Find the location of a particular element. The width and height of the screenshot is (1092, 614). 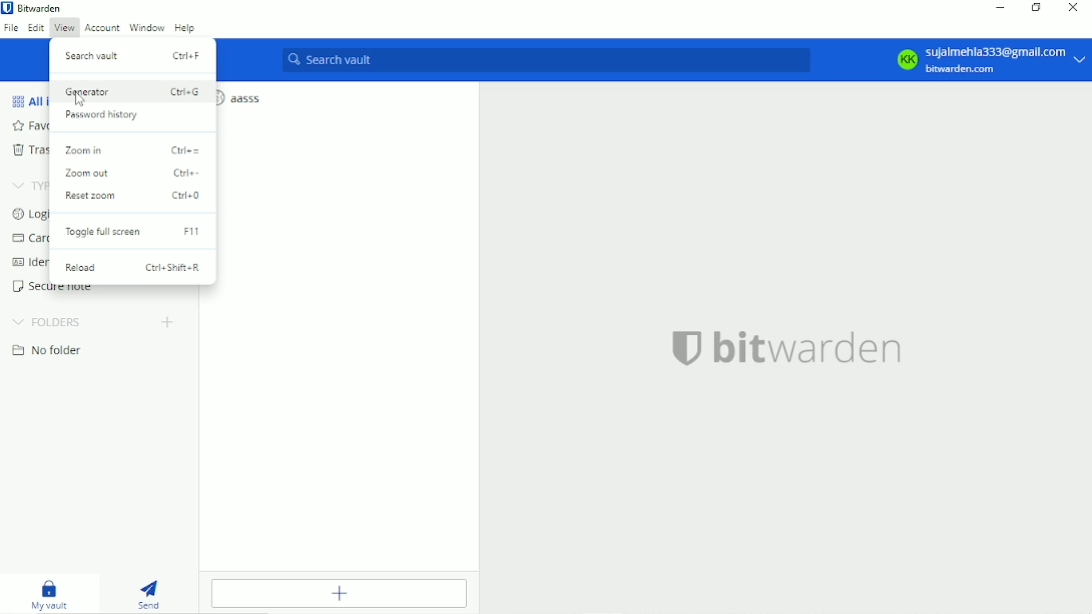

Password history is located at coordinates (102, 116).